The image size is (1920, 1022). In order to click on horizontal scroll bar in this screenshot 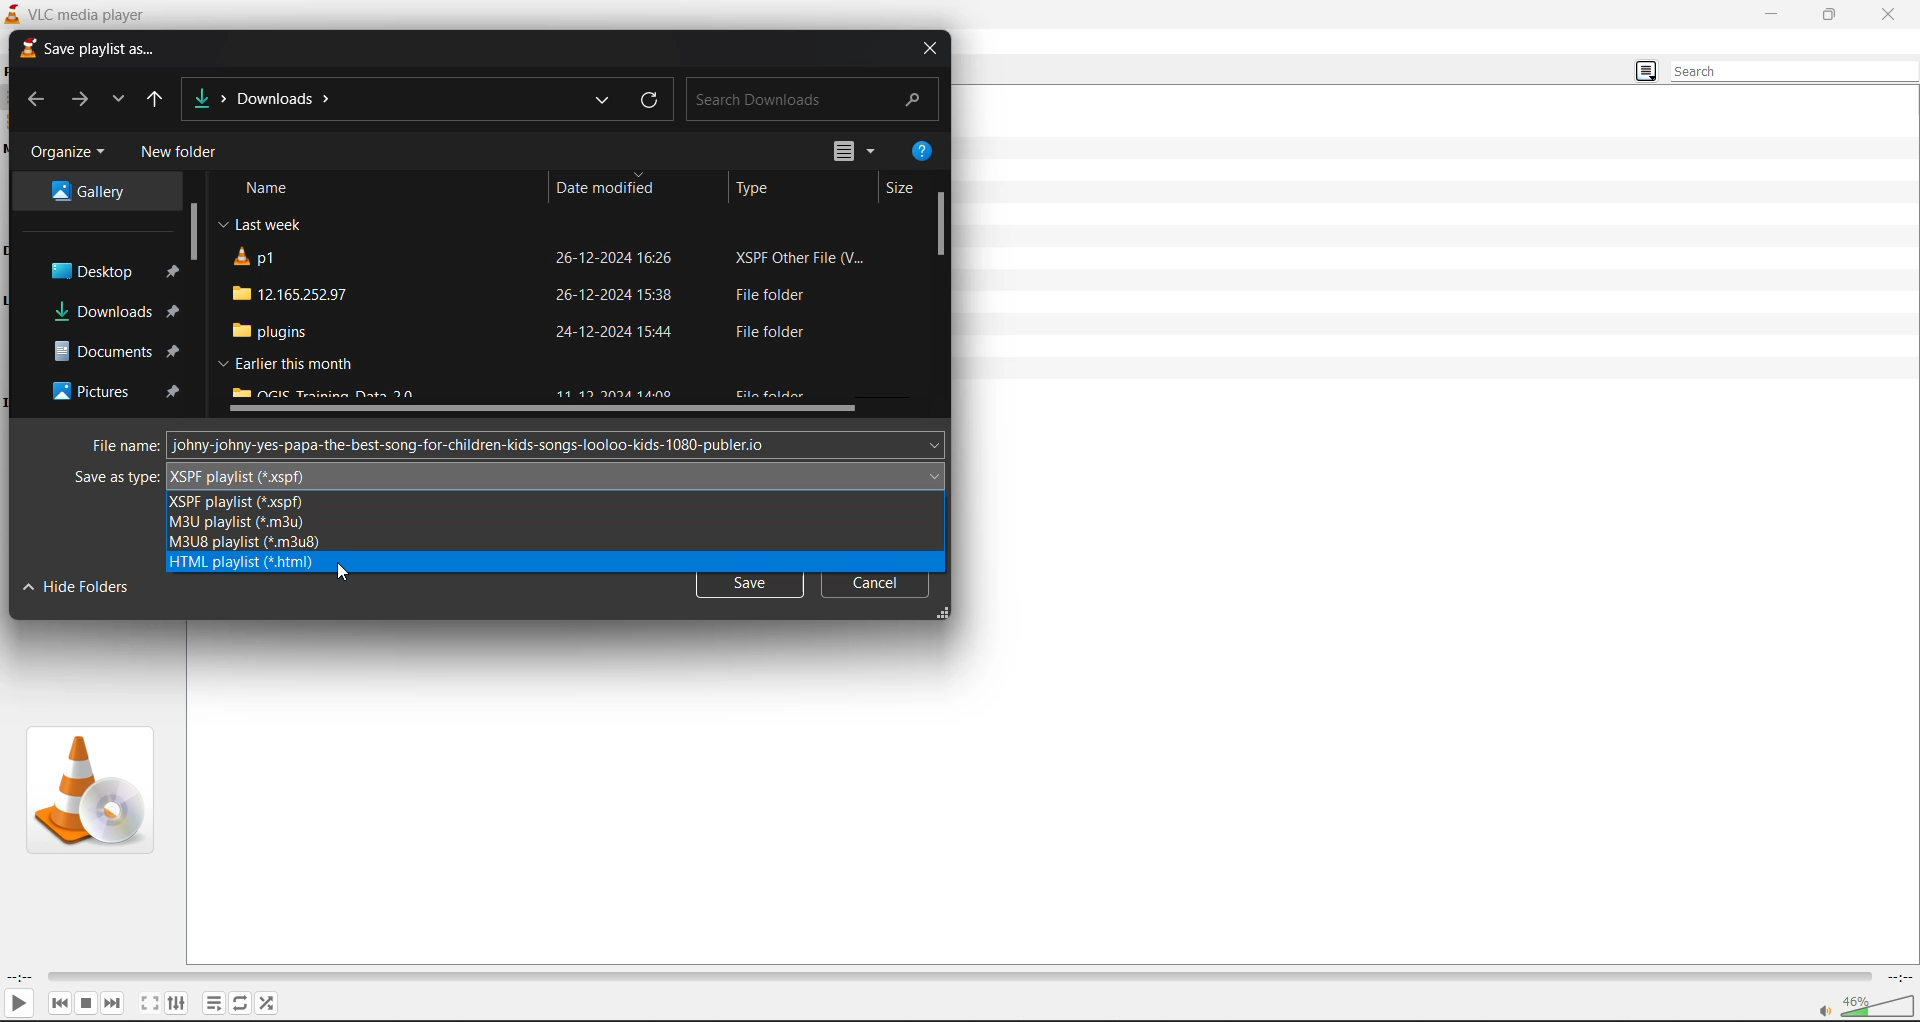, I will do `click(547, 410)`.